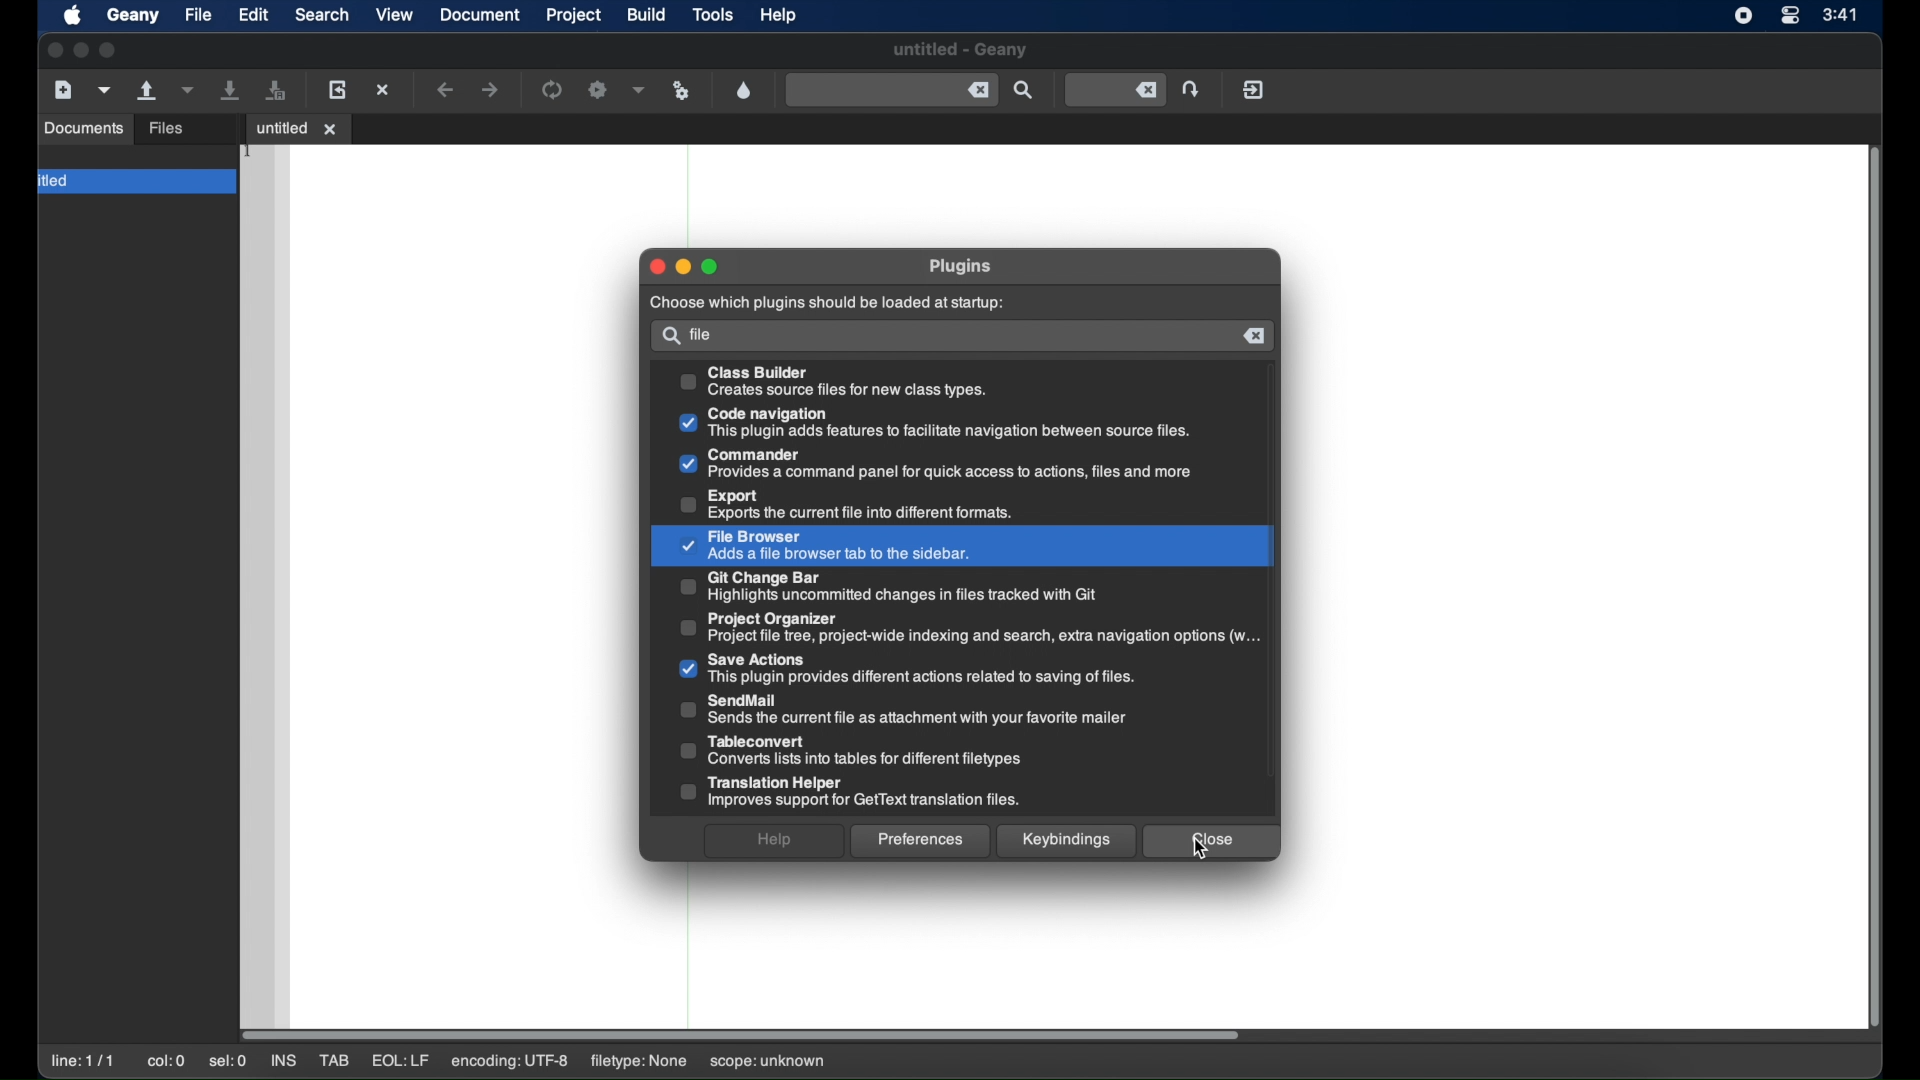 The image size is (1920, 1080). I want to click on eql: lf, so click(399, 1060).